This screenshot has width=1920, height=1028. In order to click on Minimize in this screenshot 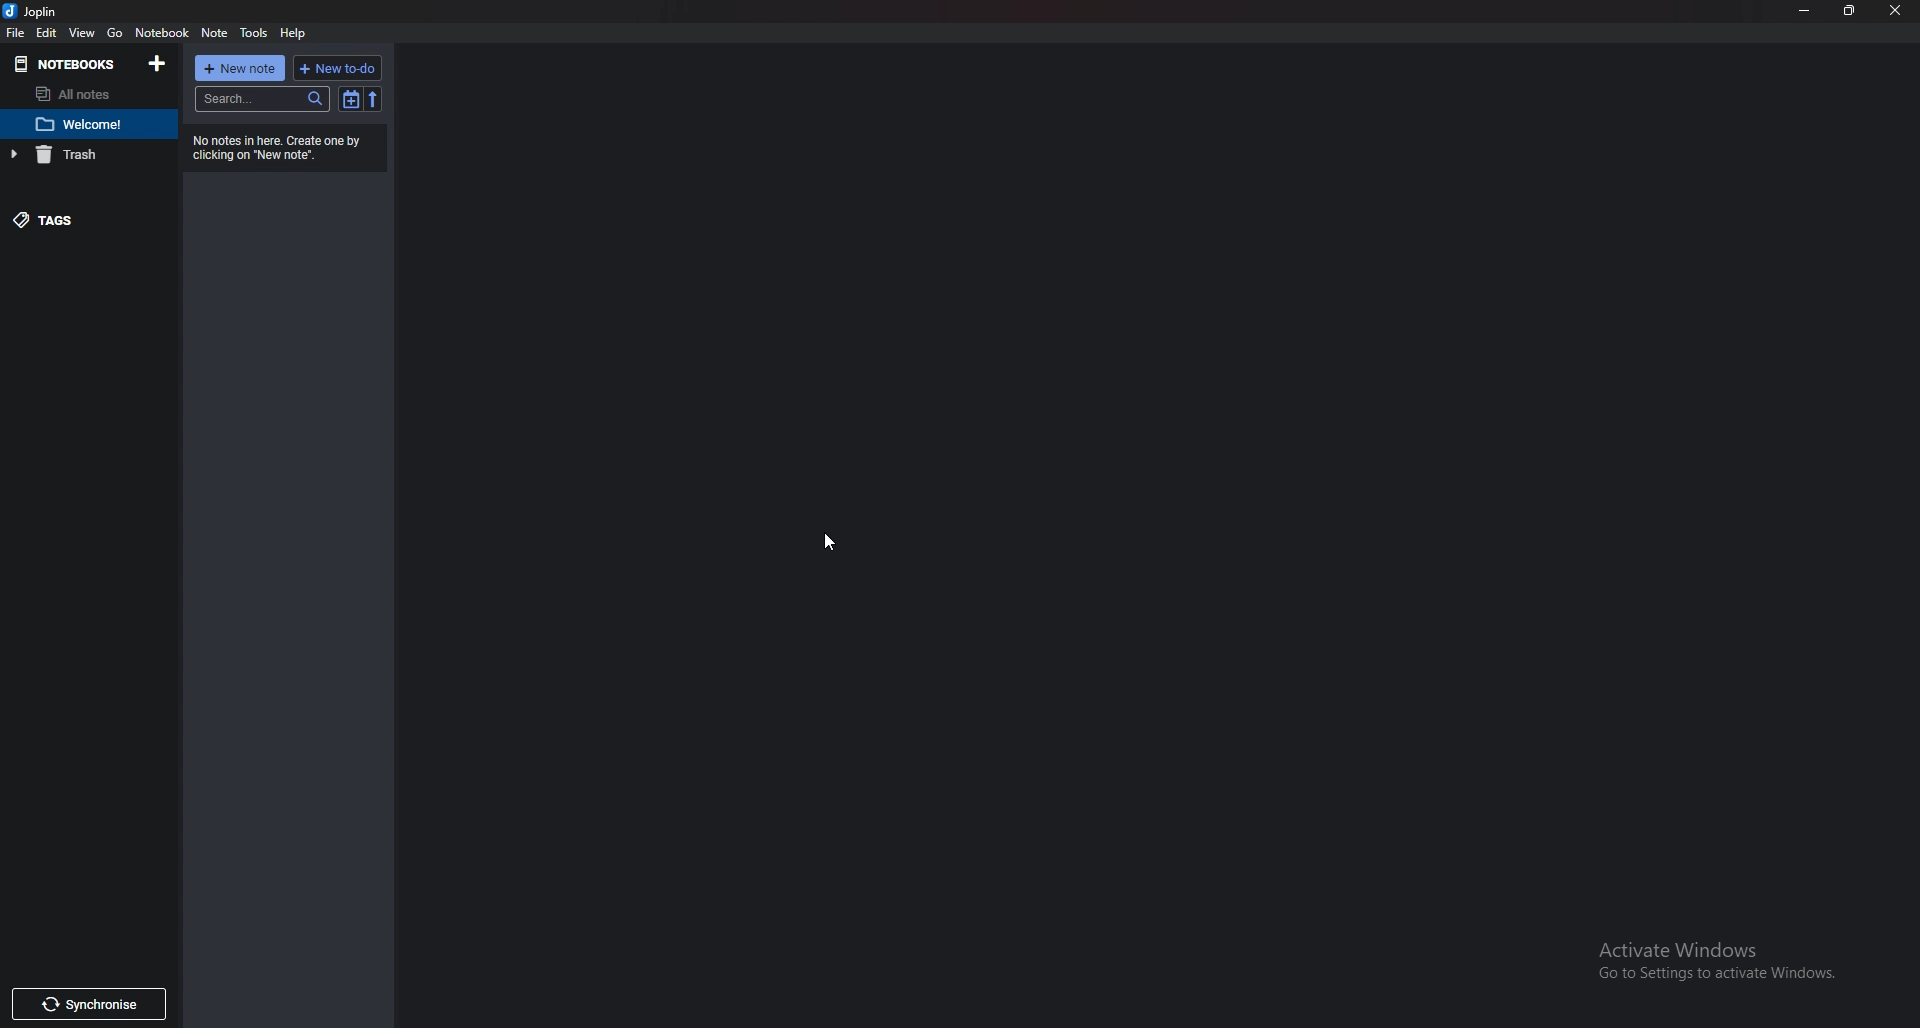, I will do `click(1806, 11)`.